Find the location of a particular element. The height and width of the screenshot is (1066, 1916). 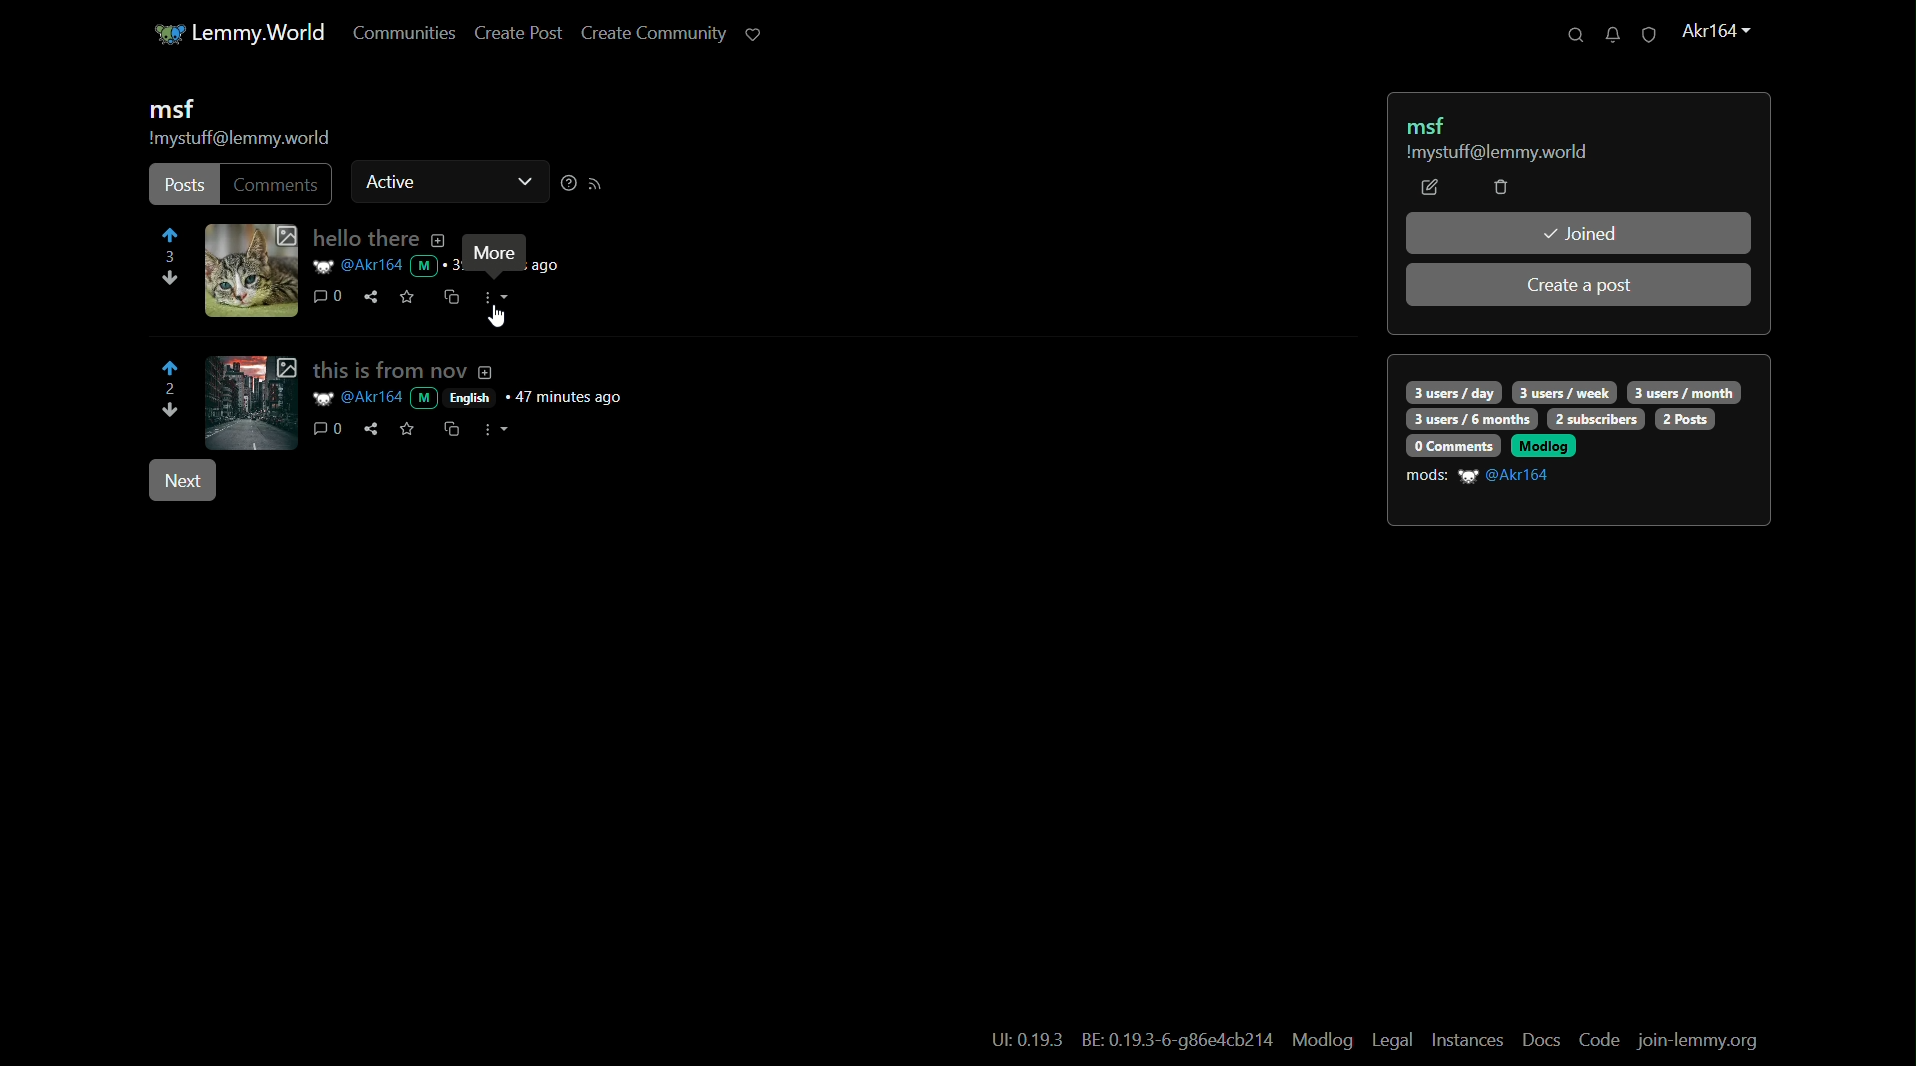

comments is located at coordinates (326, 429).